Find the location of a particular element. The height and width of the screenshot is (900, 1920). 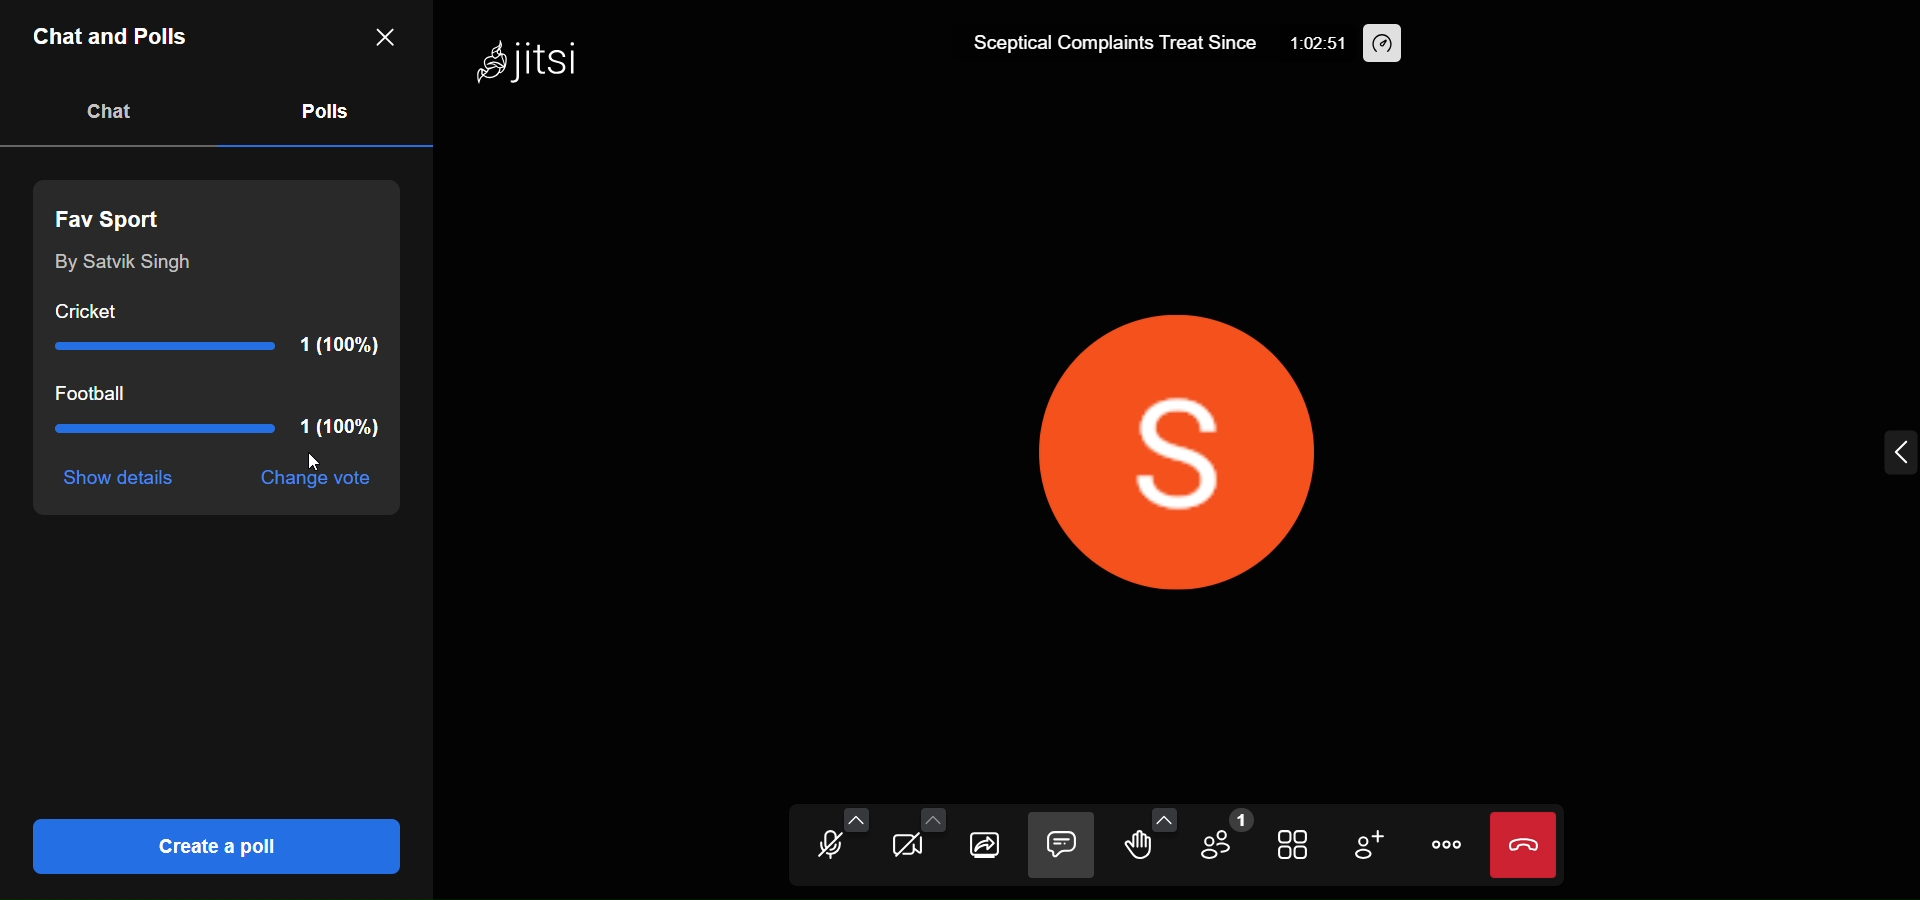

expand is located at coordinates (1898, 454).